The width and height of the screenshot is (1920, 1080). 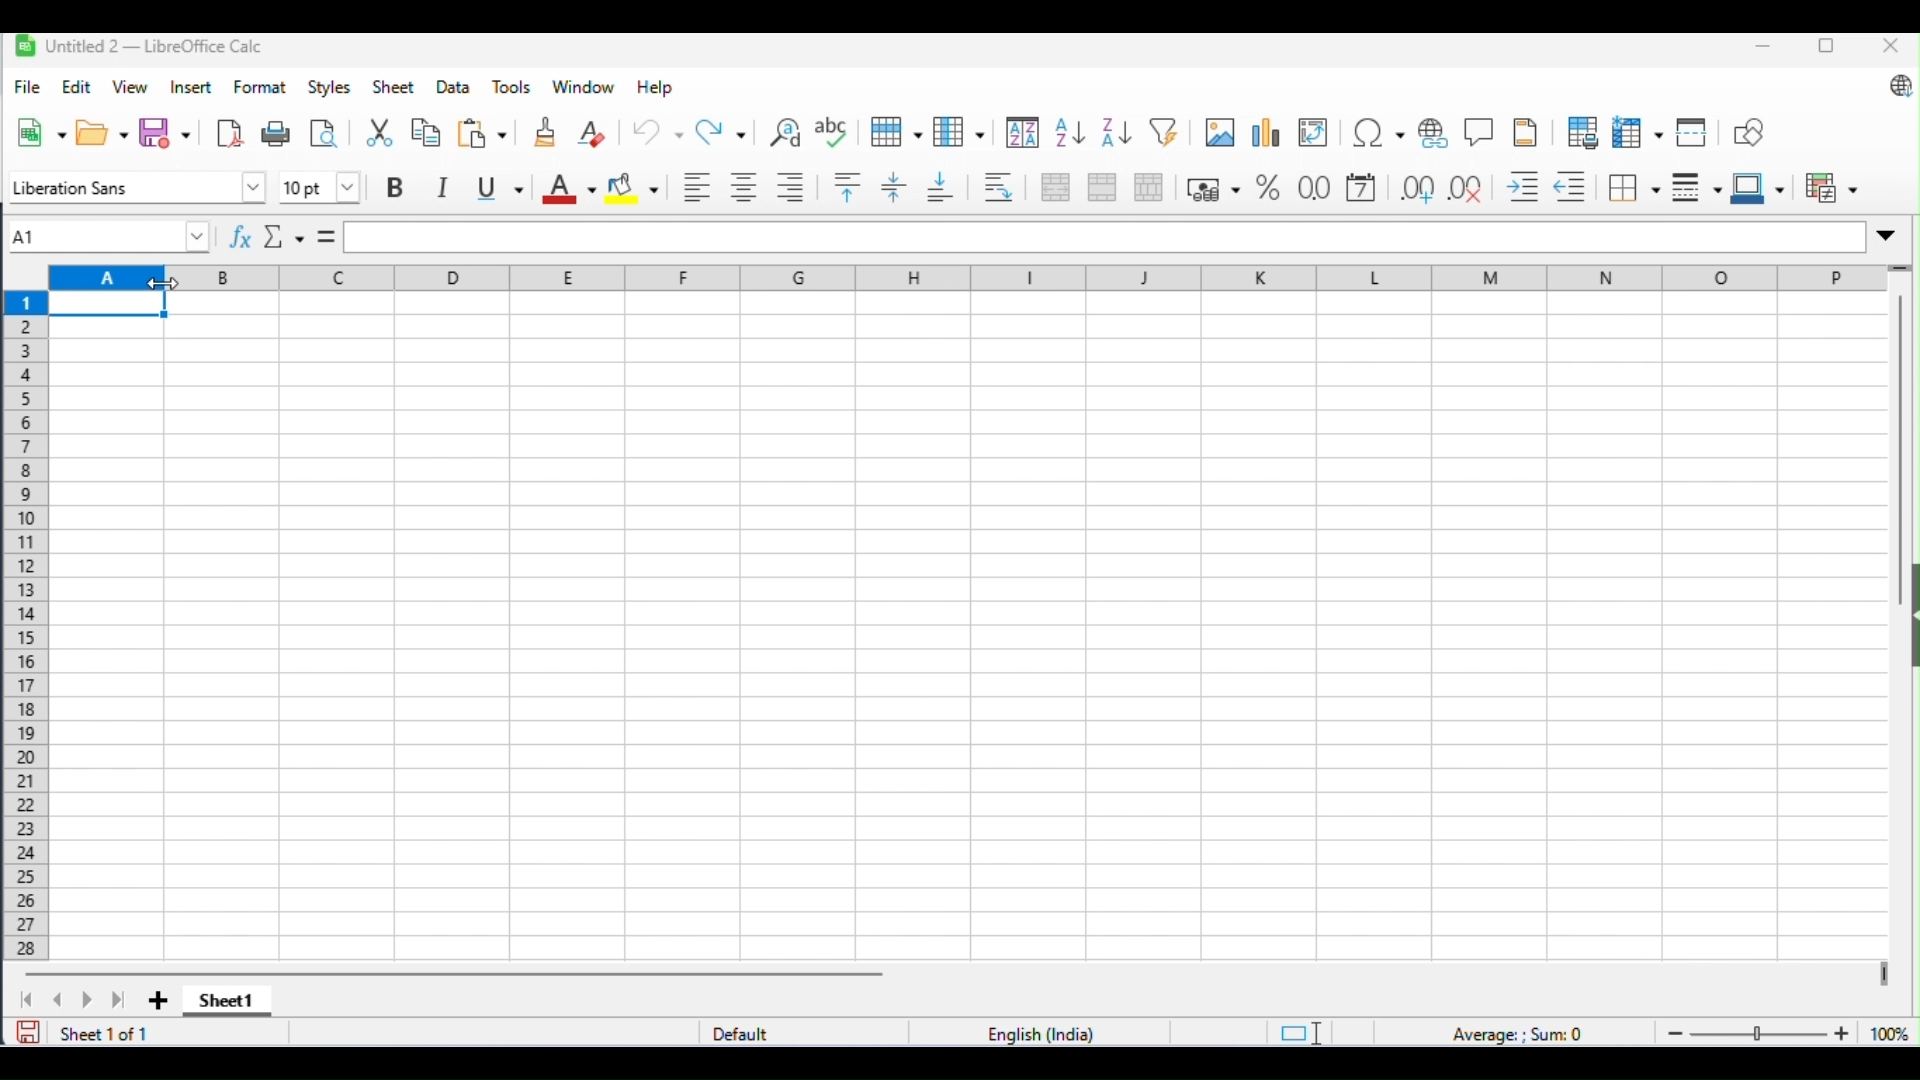 What do you see at coordinates (133, 188) in the screenshot?
I see `font style` at bounding box center [133, 188].